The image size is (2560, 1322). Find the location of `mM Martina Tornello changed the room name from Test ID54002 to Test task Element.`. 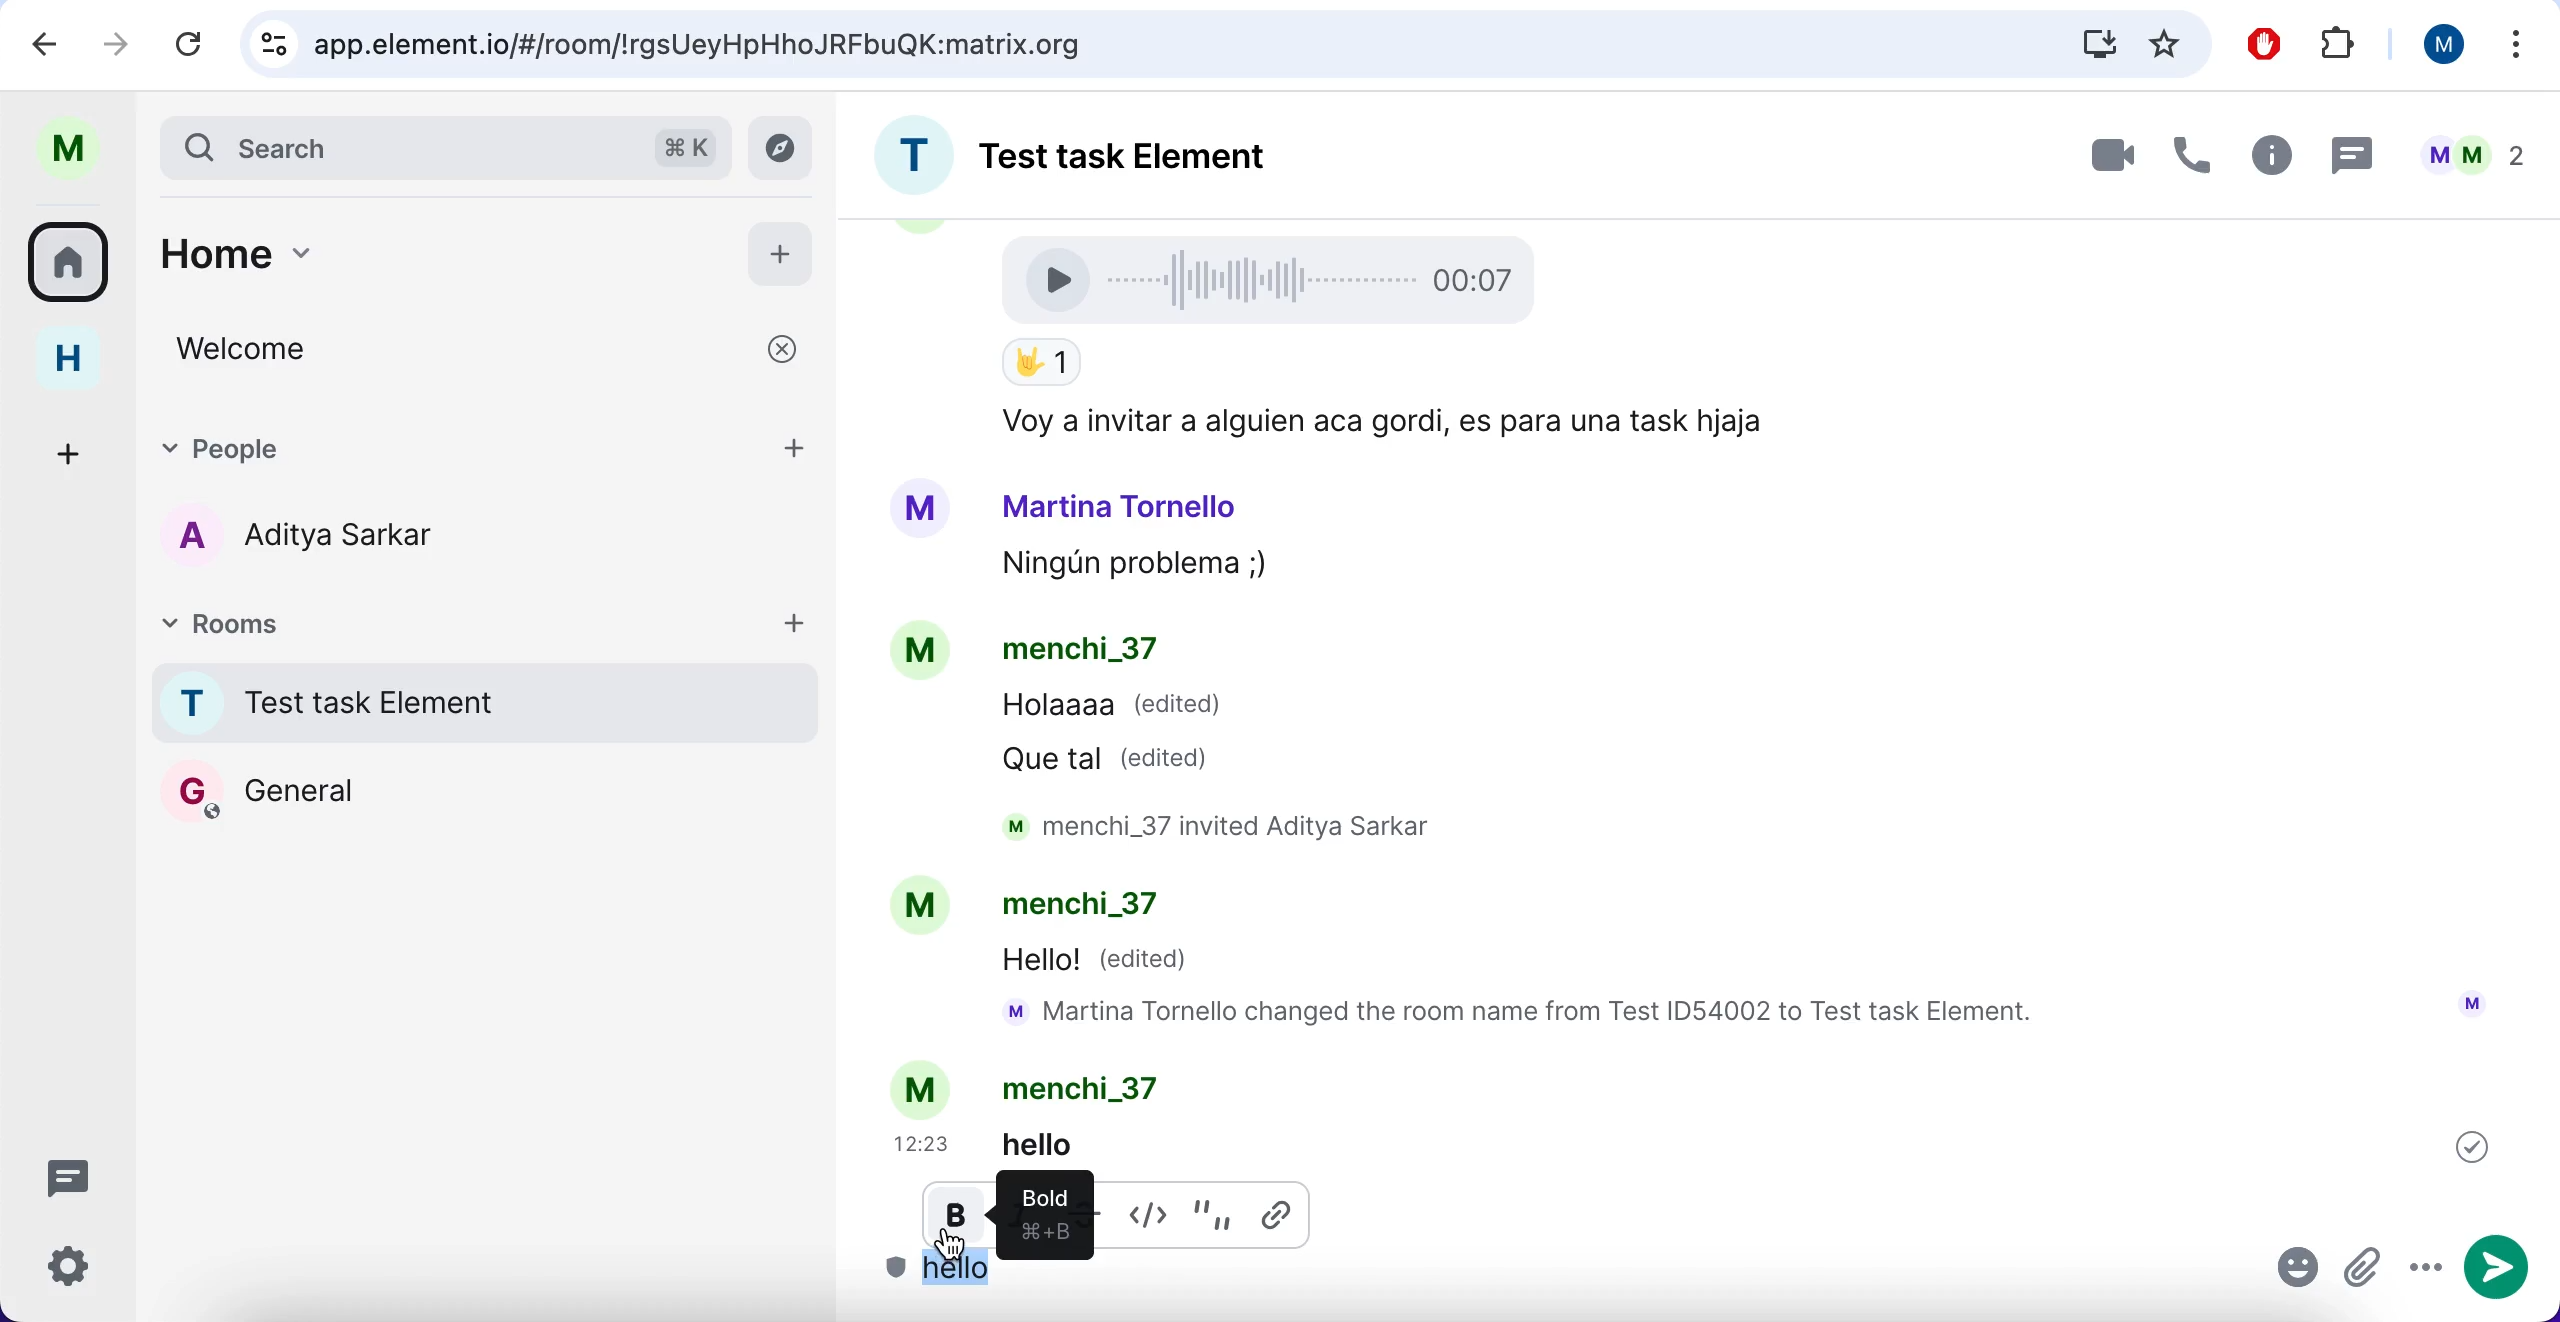

mM Martina Tornello changed the room name from Test ID54002 to Test task Element. is located at coordinates (1529, 1014).